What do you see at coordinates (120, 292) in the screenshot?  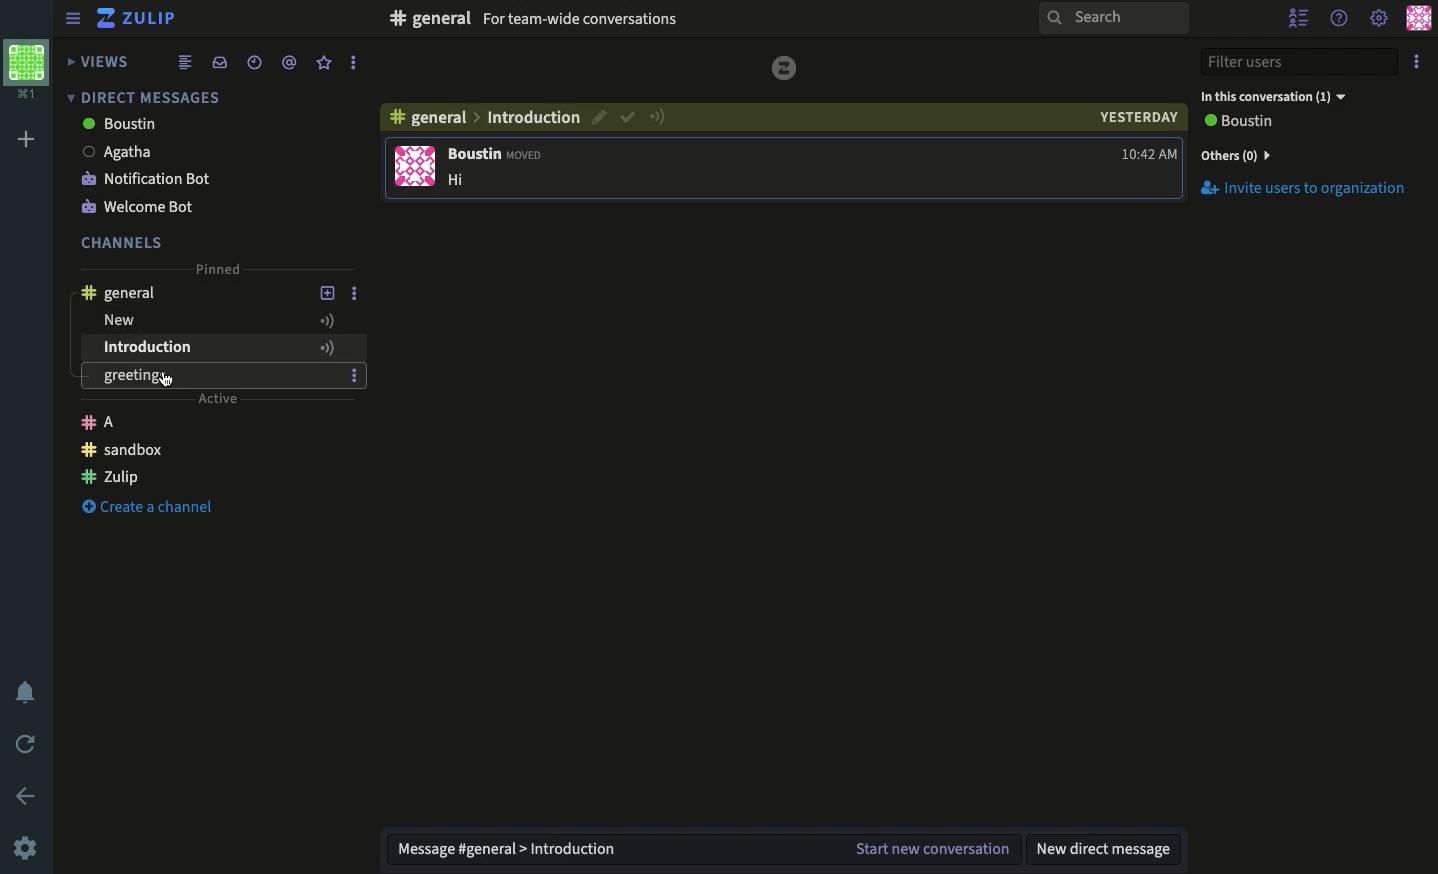 I see `General` at bounding box center [120, 292].